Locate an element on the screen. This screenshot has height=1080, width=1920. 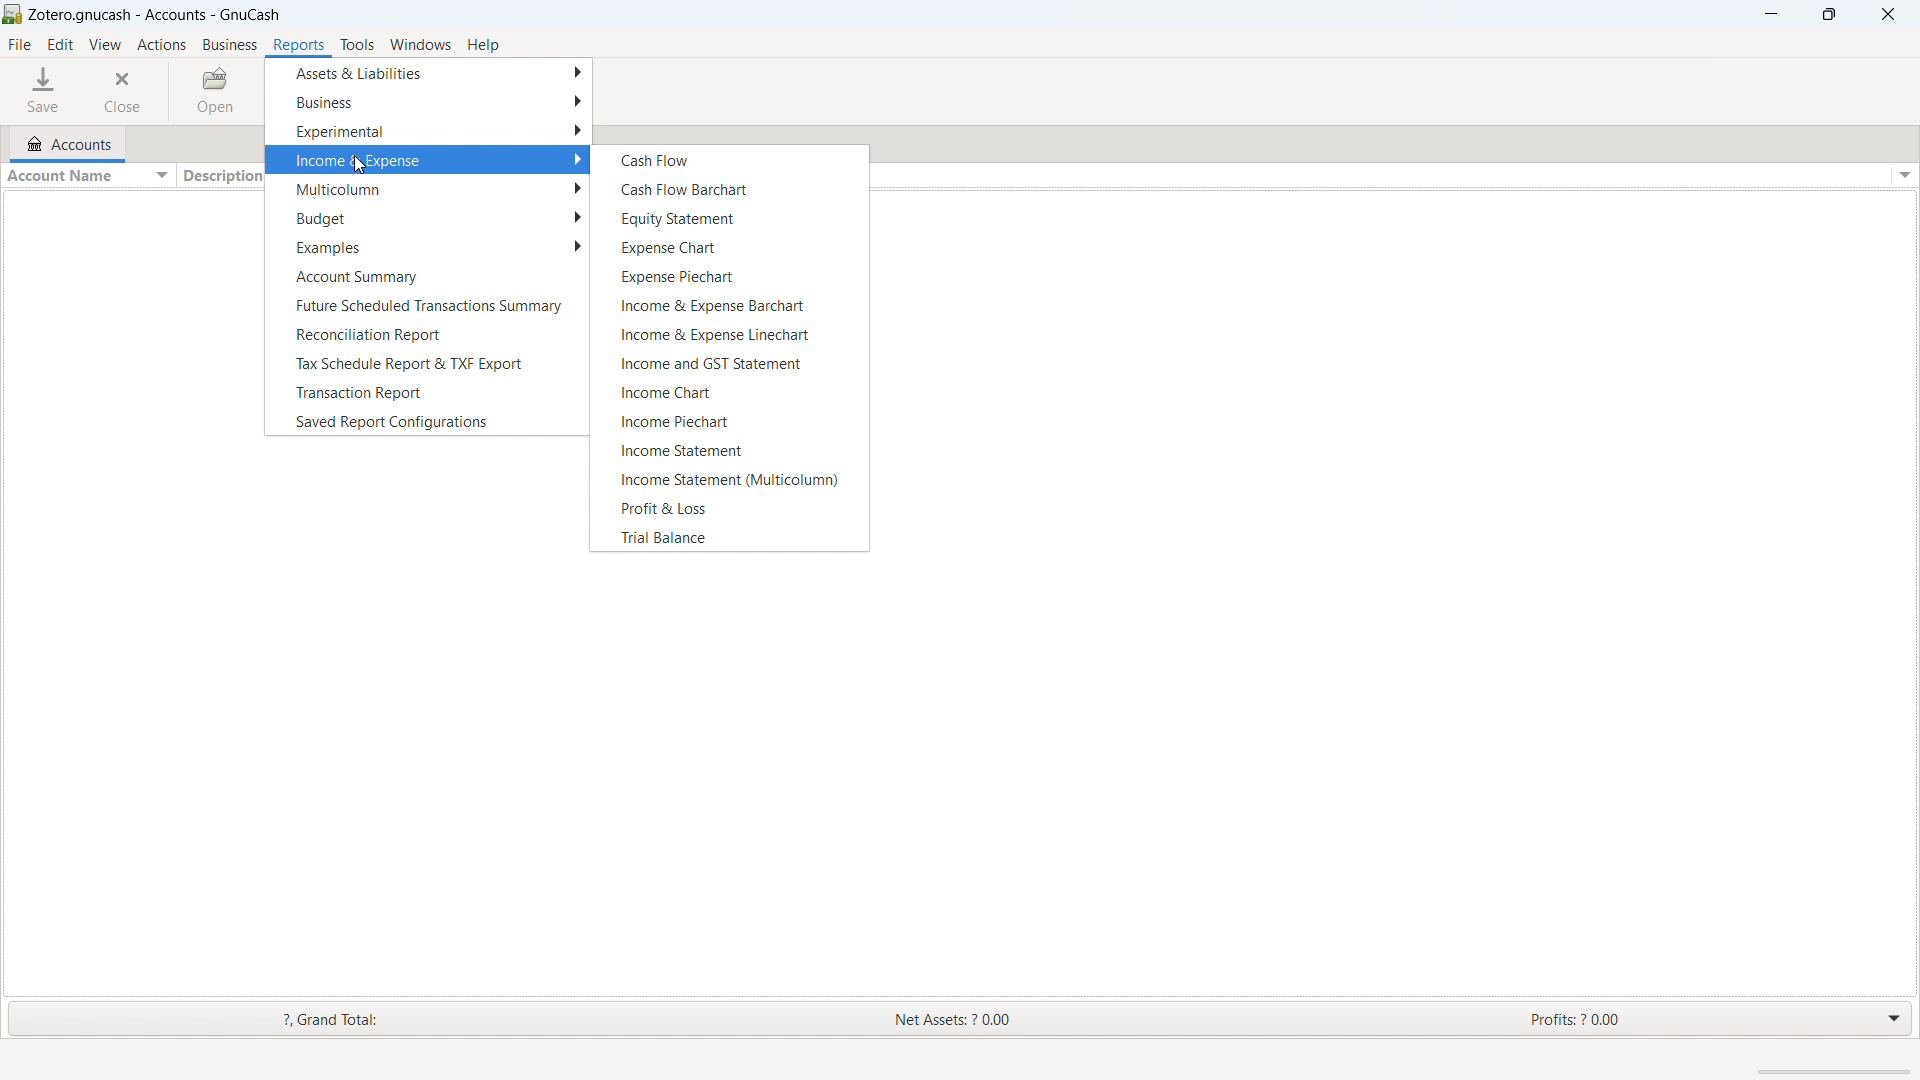
file is located at coordinates (20, 44).